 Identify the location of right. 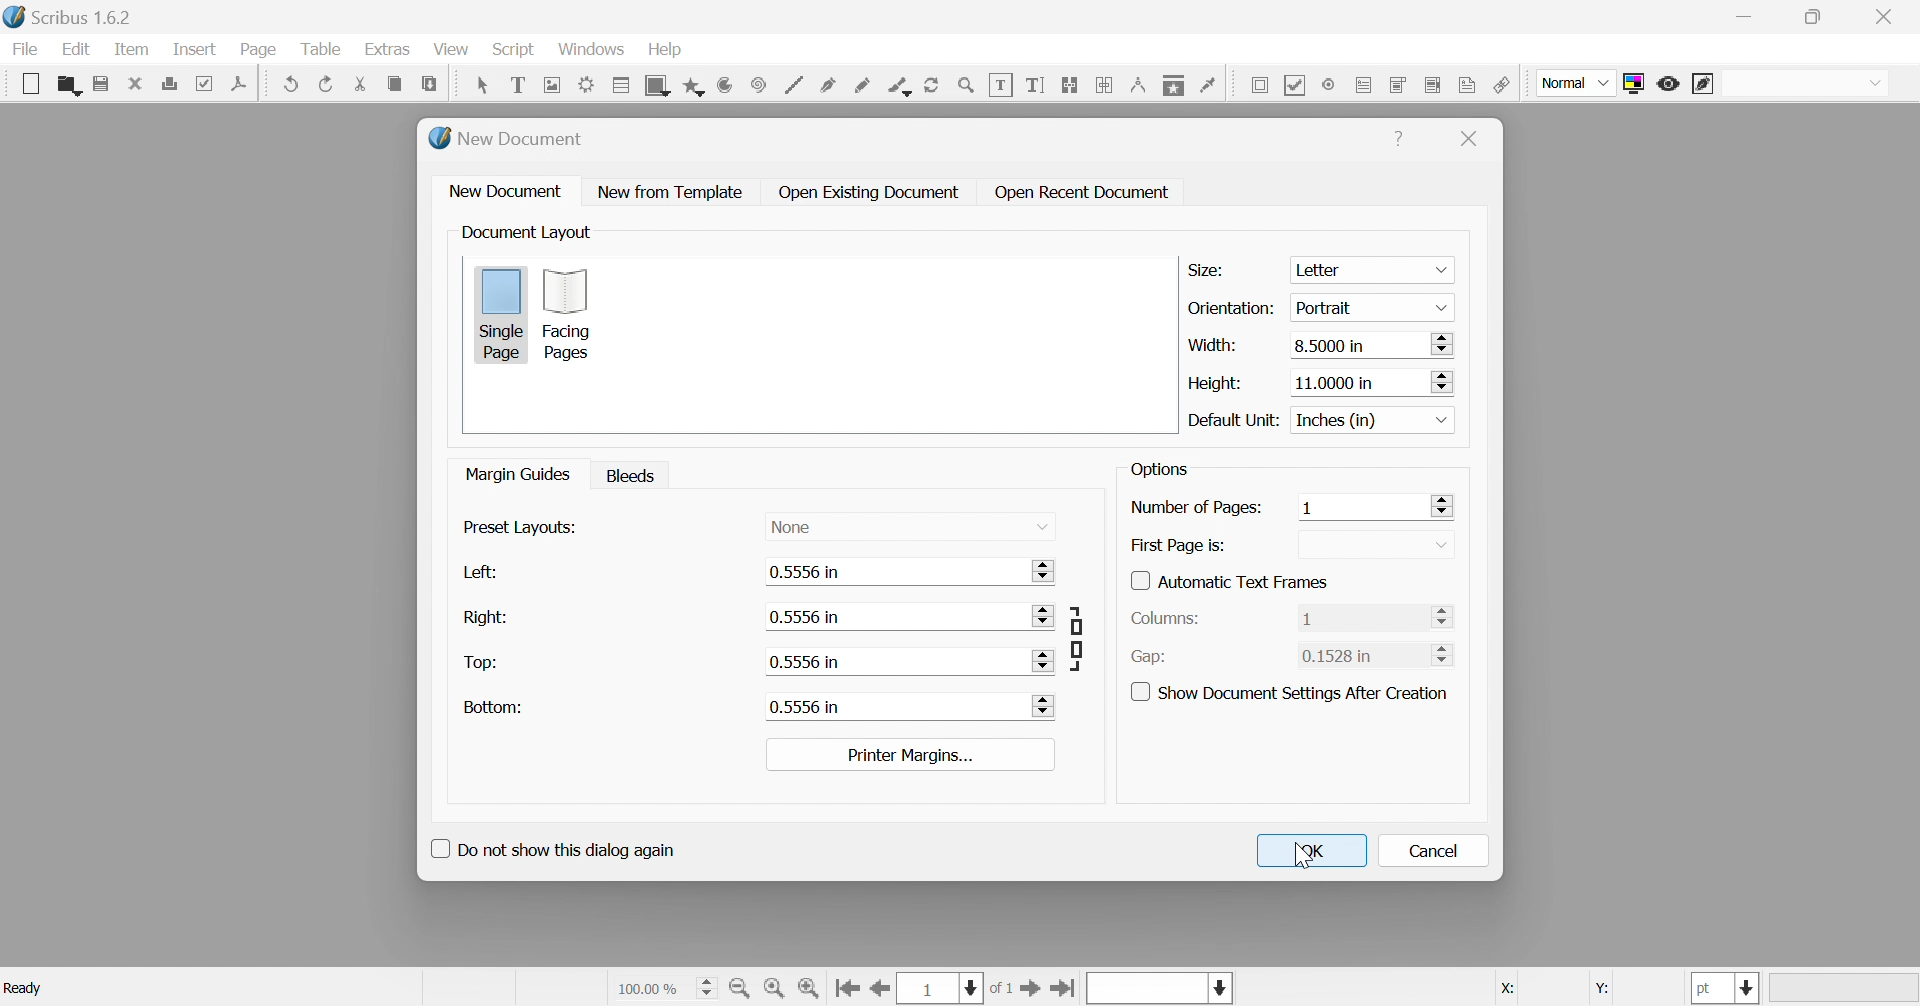
(480, 617).